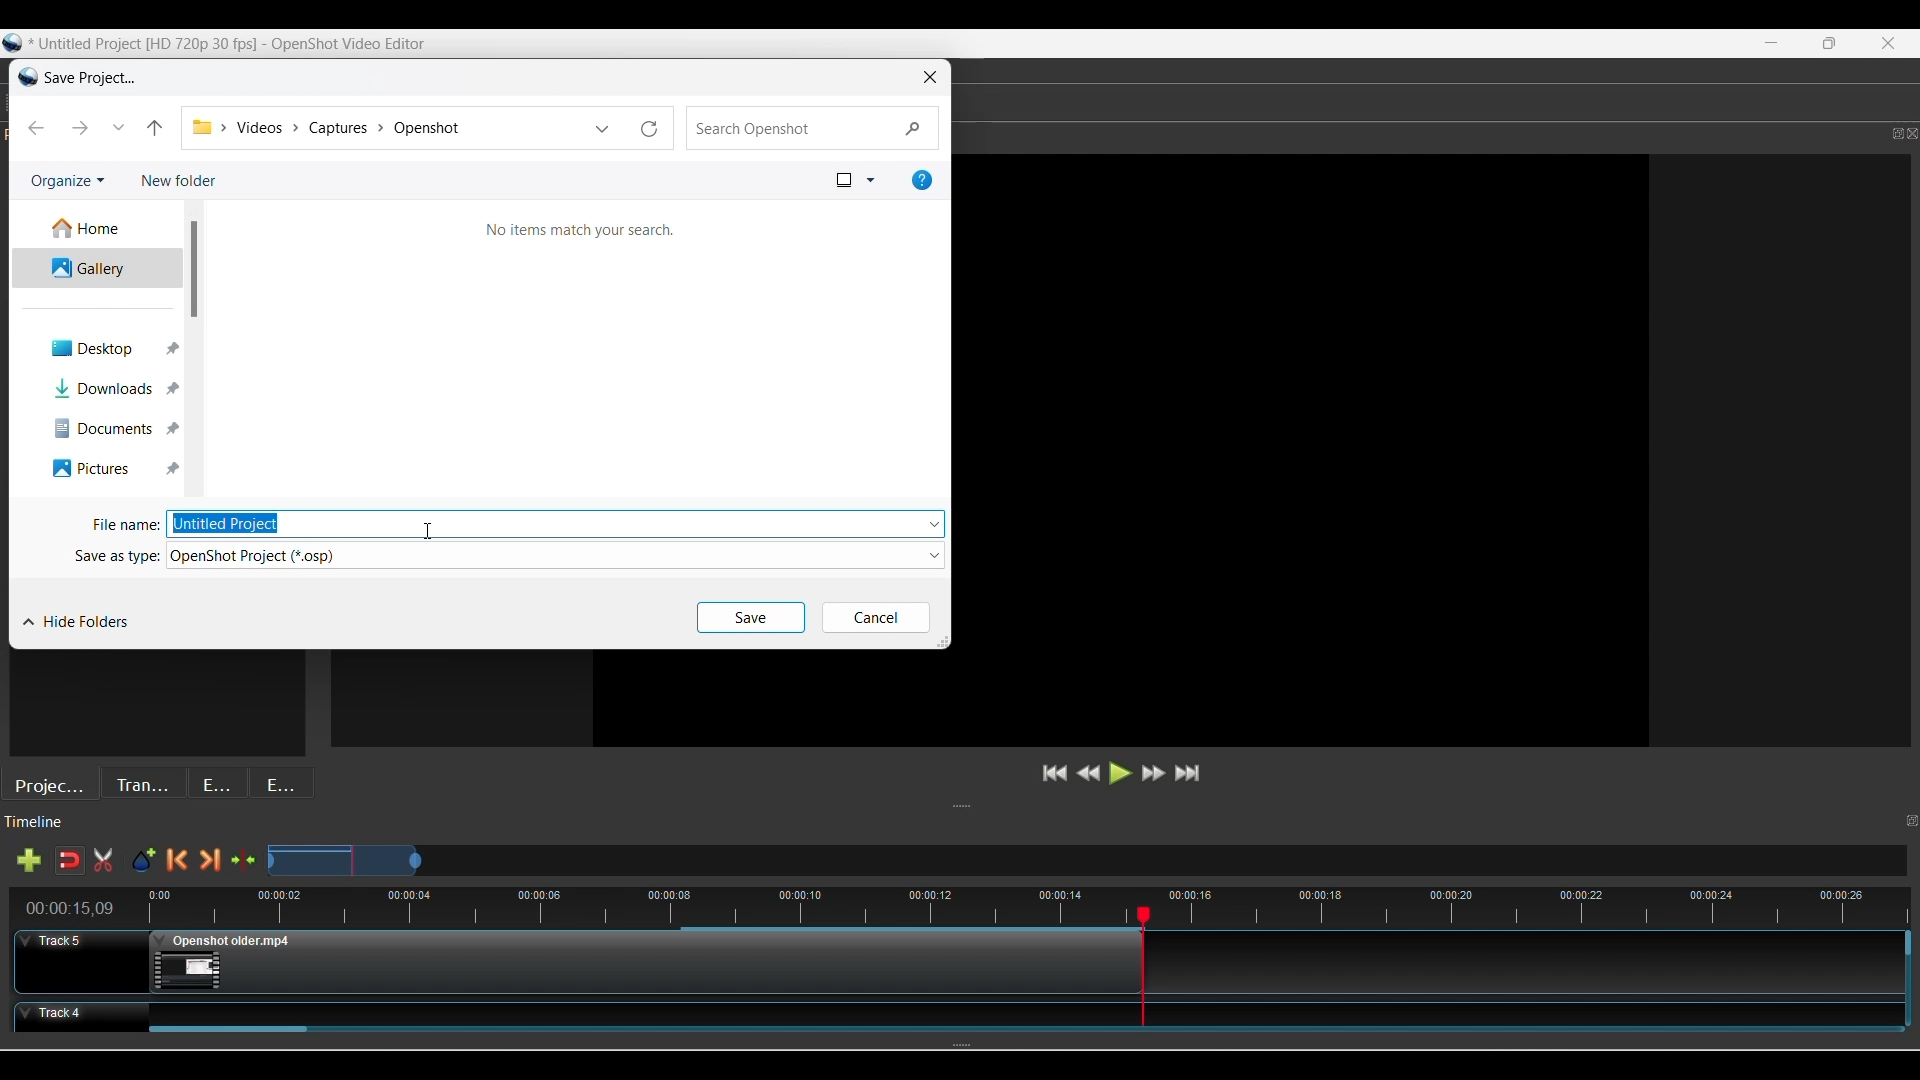  What do you see at coordinates (67, 181) in the screenshot?
I see `Organize current folder` at bounding box center [67, 181].